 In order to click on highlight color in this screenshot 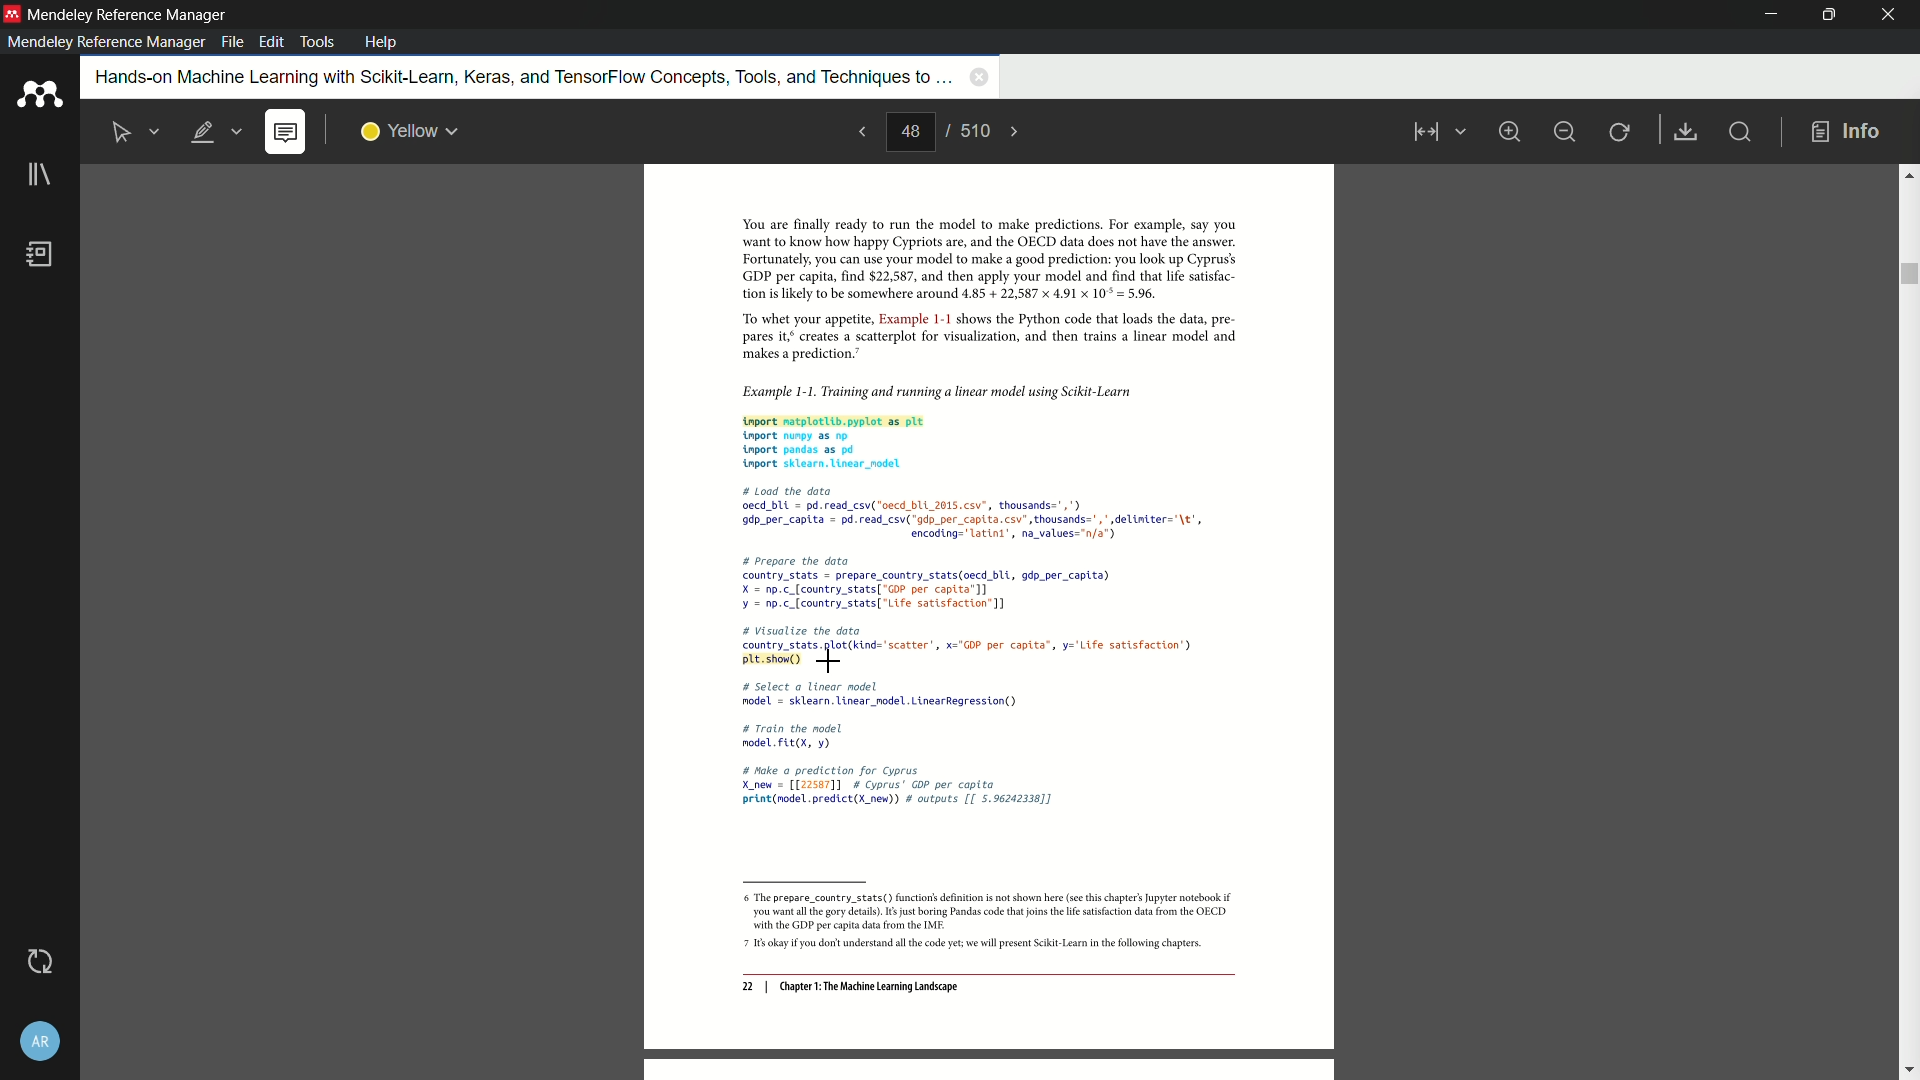, I will do `click(410, 132)`.